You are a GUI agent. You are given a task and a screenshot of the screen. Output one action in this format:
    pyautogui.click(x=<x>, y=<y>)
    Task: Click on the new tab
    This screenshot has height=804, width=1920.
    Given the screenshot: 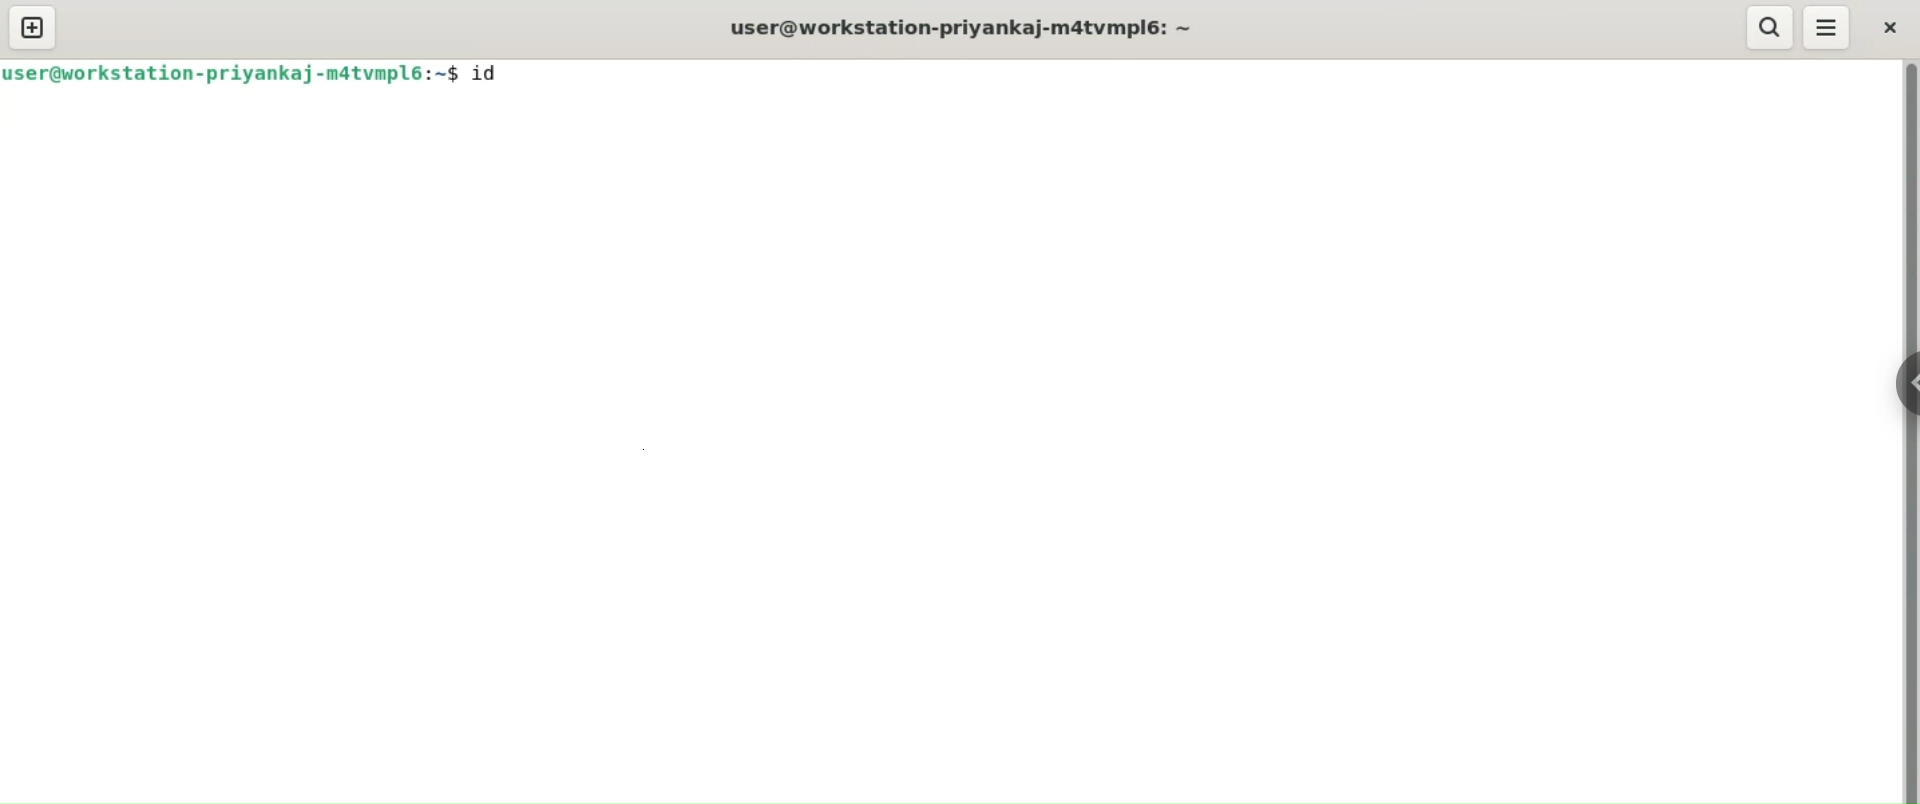 What is the action you would take?
    pyautogui.click(x=33, y=27)
    